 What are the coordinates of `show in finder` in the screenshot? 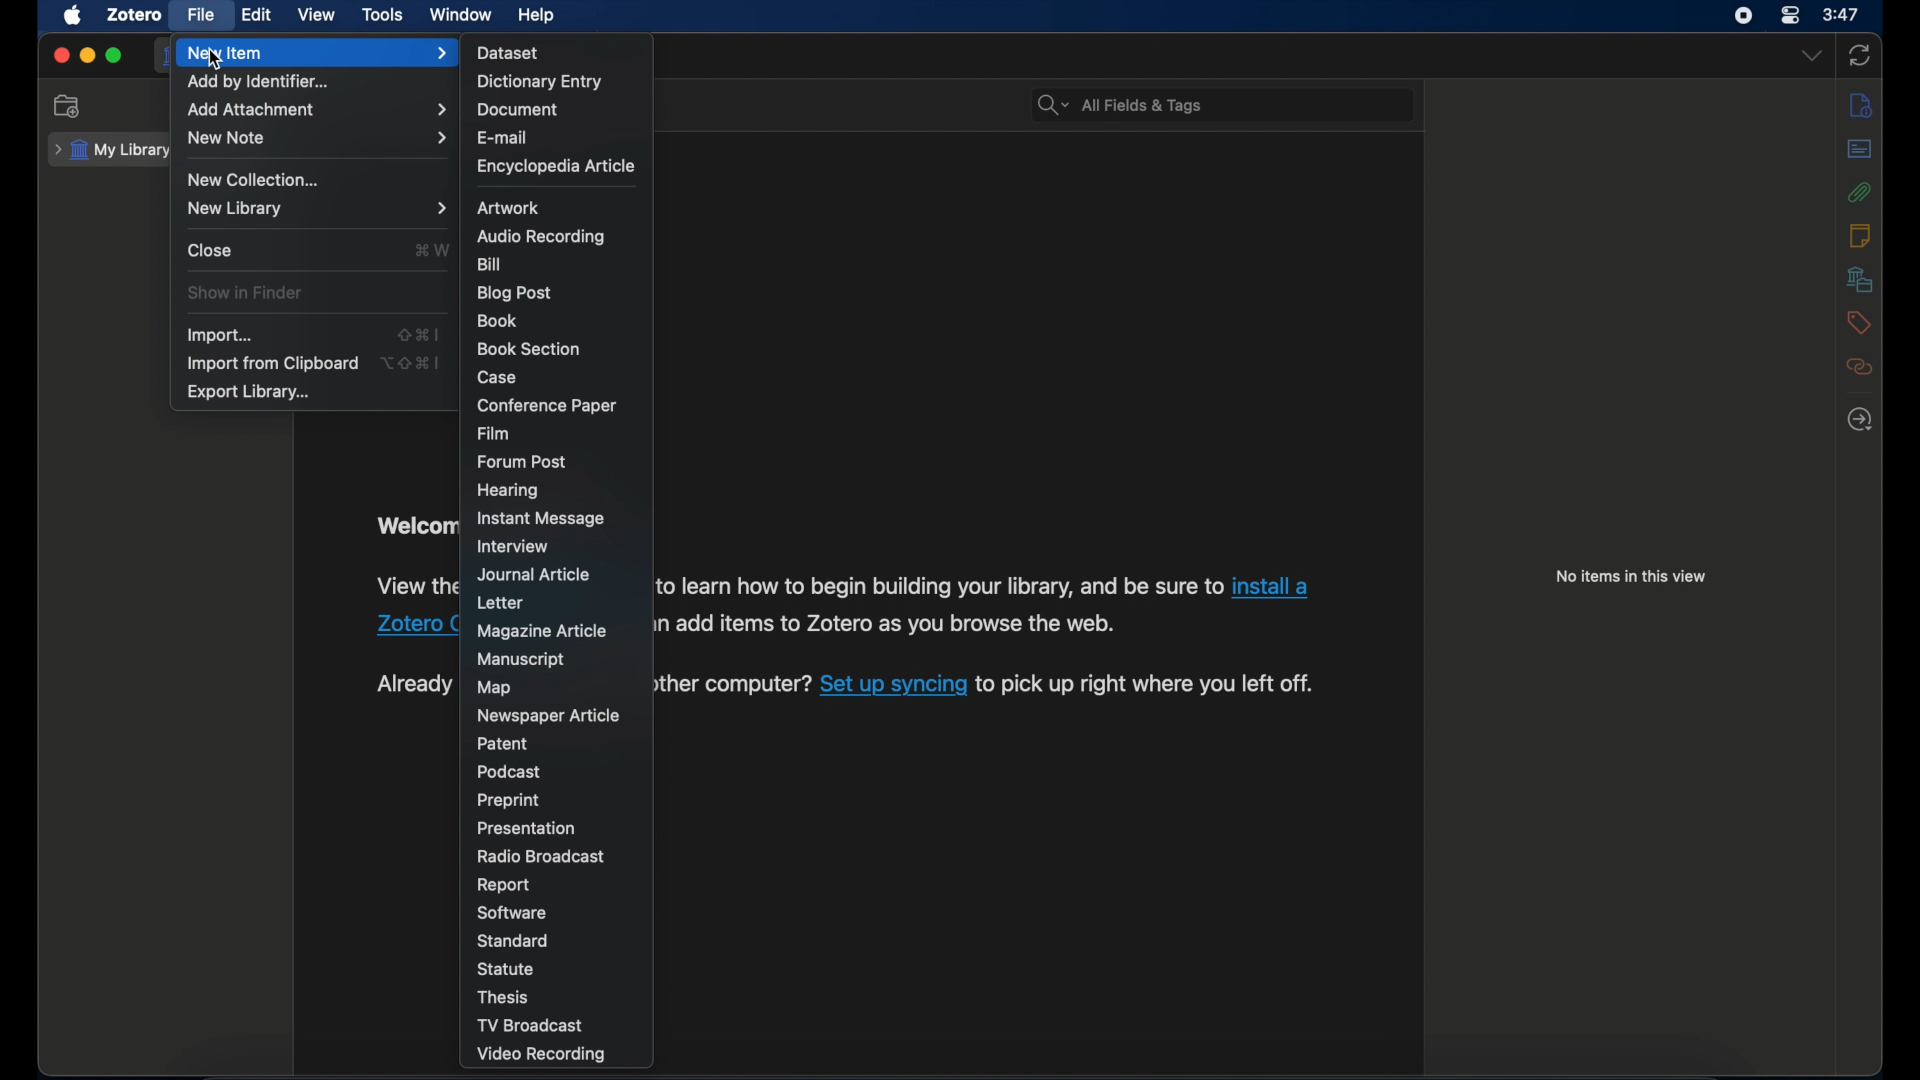 It's located at (248, 293).